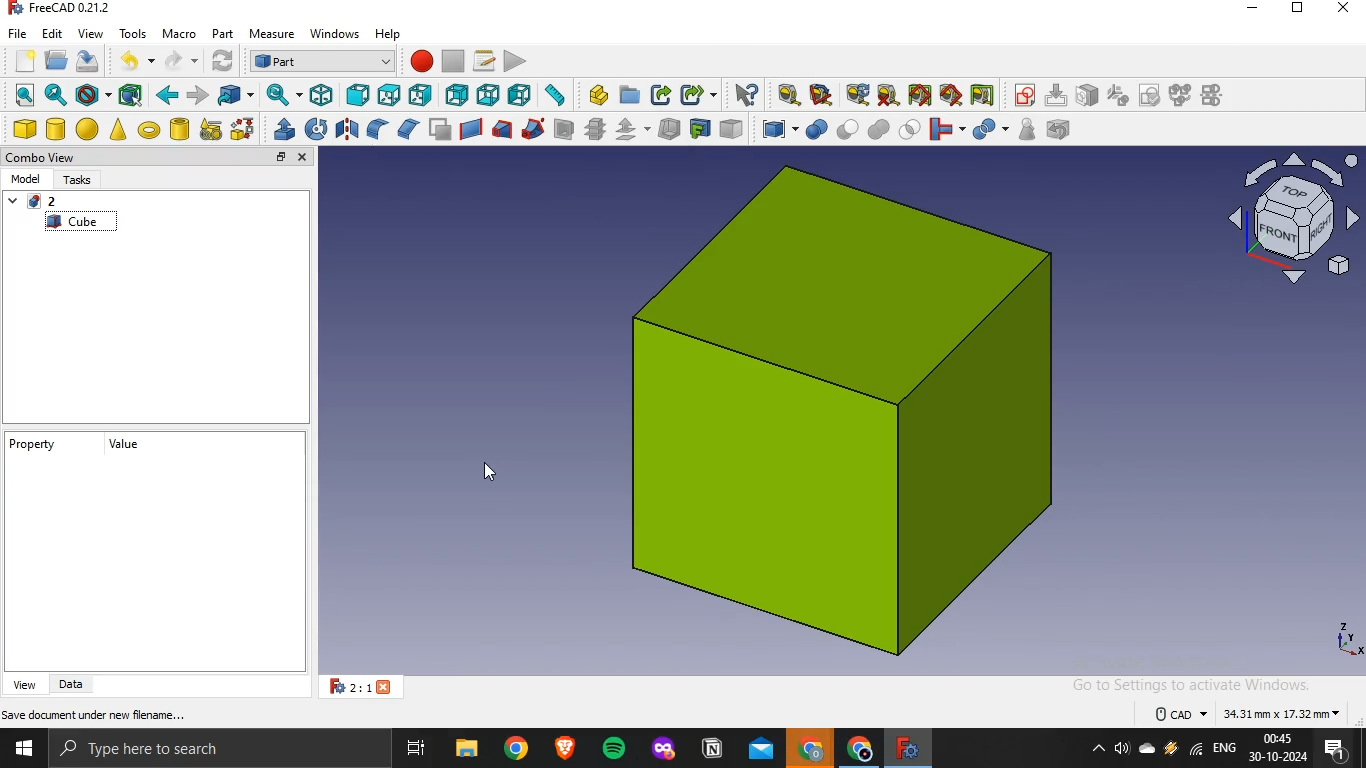 The width and height of the screenshot is (1366, 768). Describe the element at coordinates (201, 749) in the screenshot. I see `type here to search` at that location.